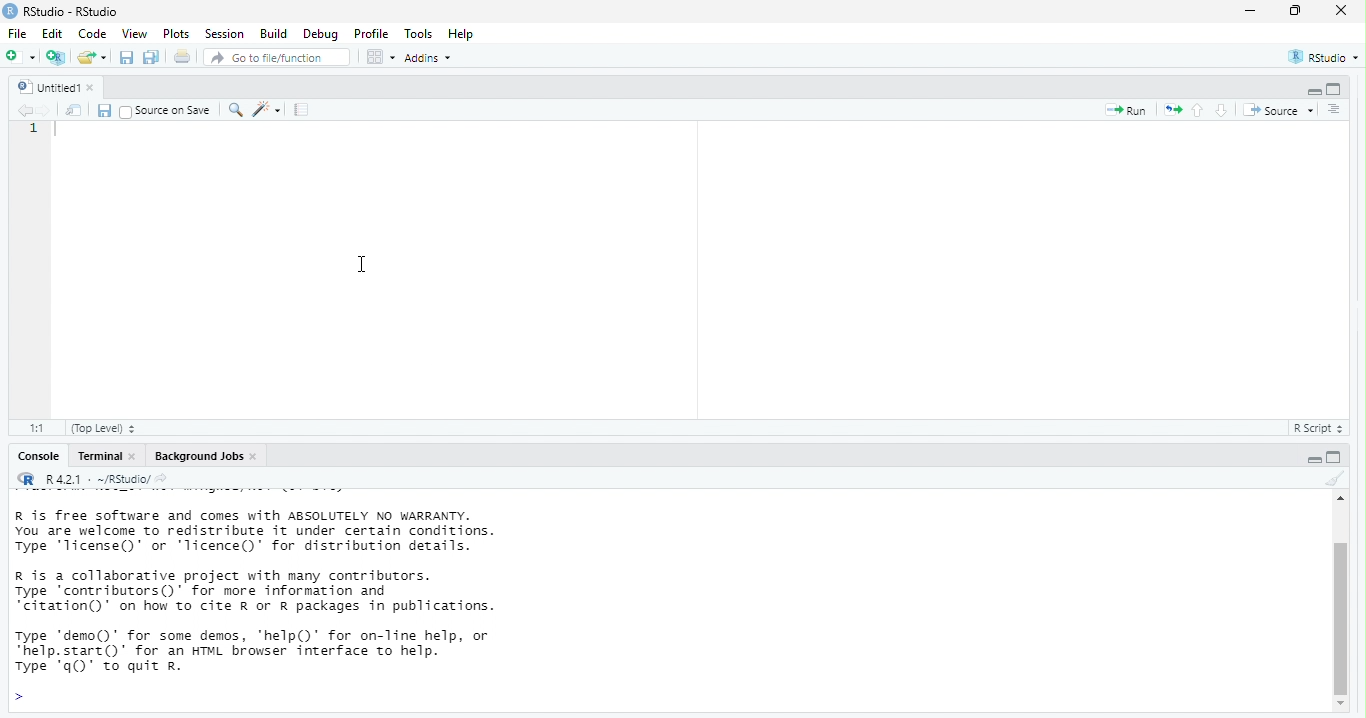 This screenshot has height=718, width=1366. What do you see at coordinates (1341, 11) in the screenshot?
I see `close` at bounding box center [1341, 11].